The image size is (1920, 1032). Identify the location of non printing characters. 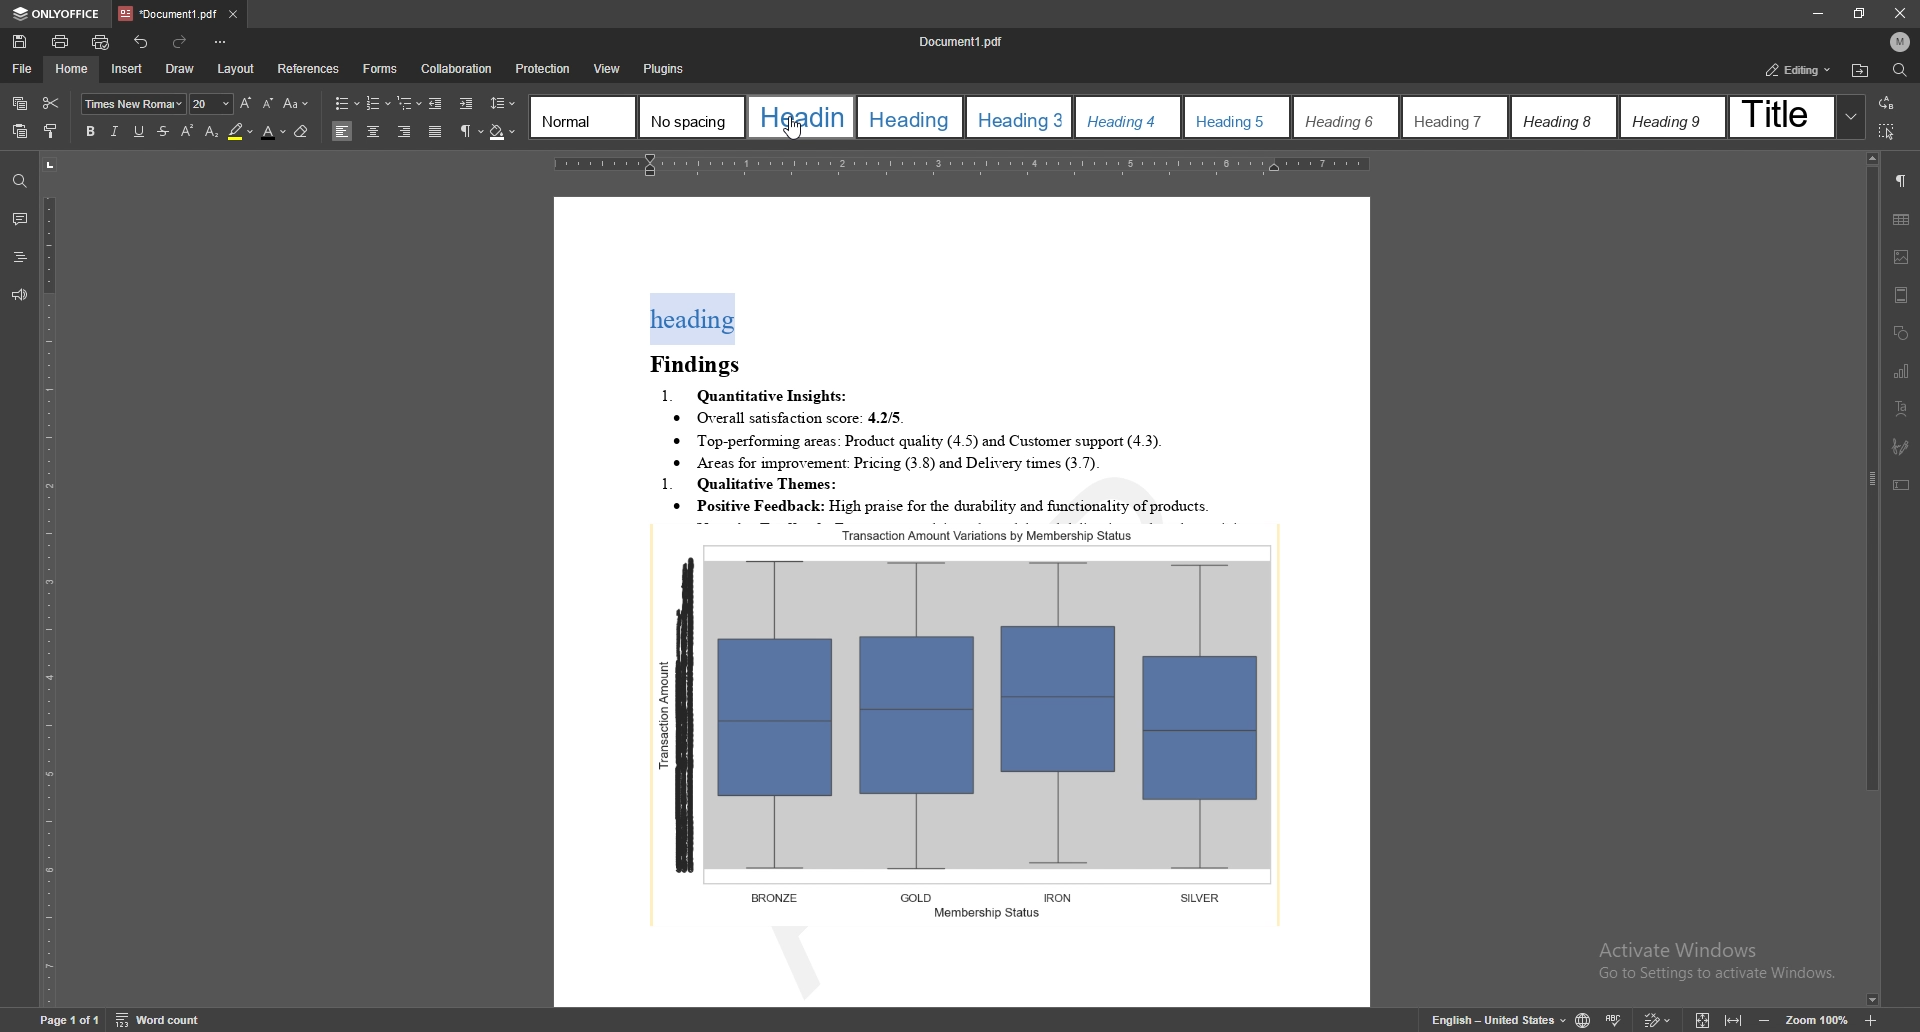
(472, 132).